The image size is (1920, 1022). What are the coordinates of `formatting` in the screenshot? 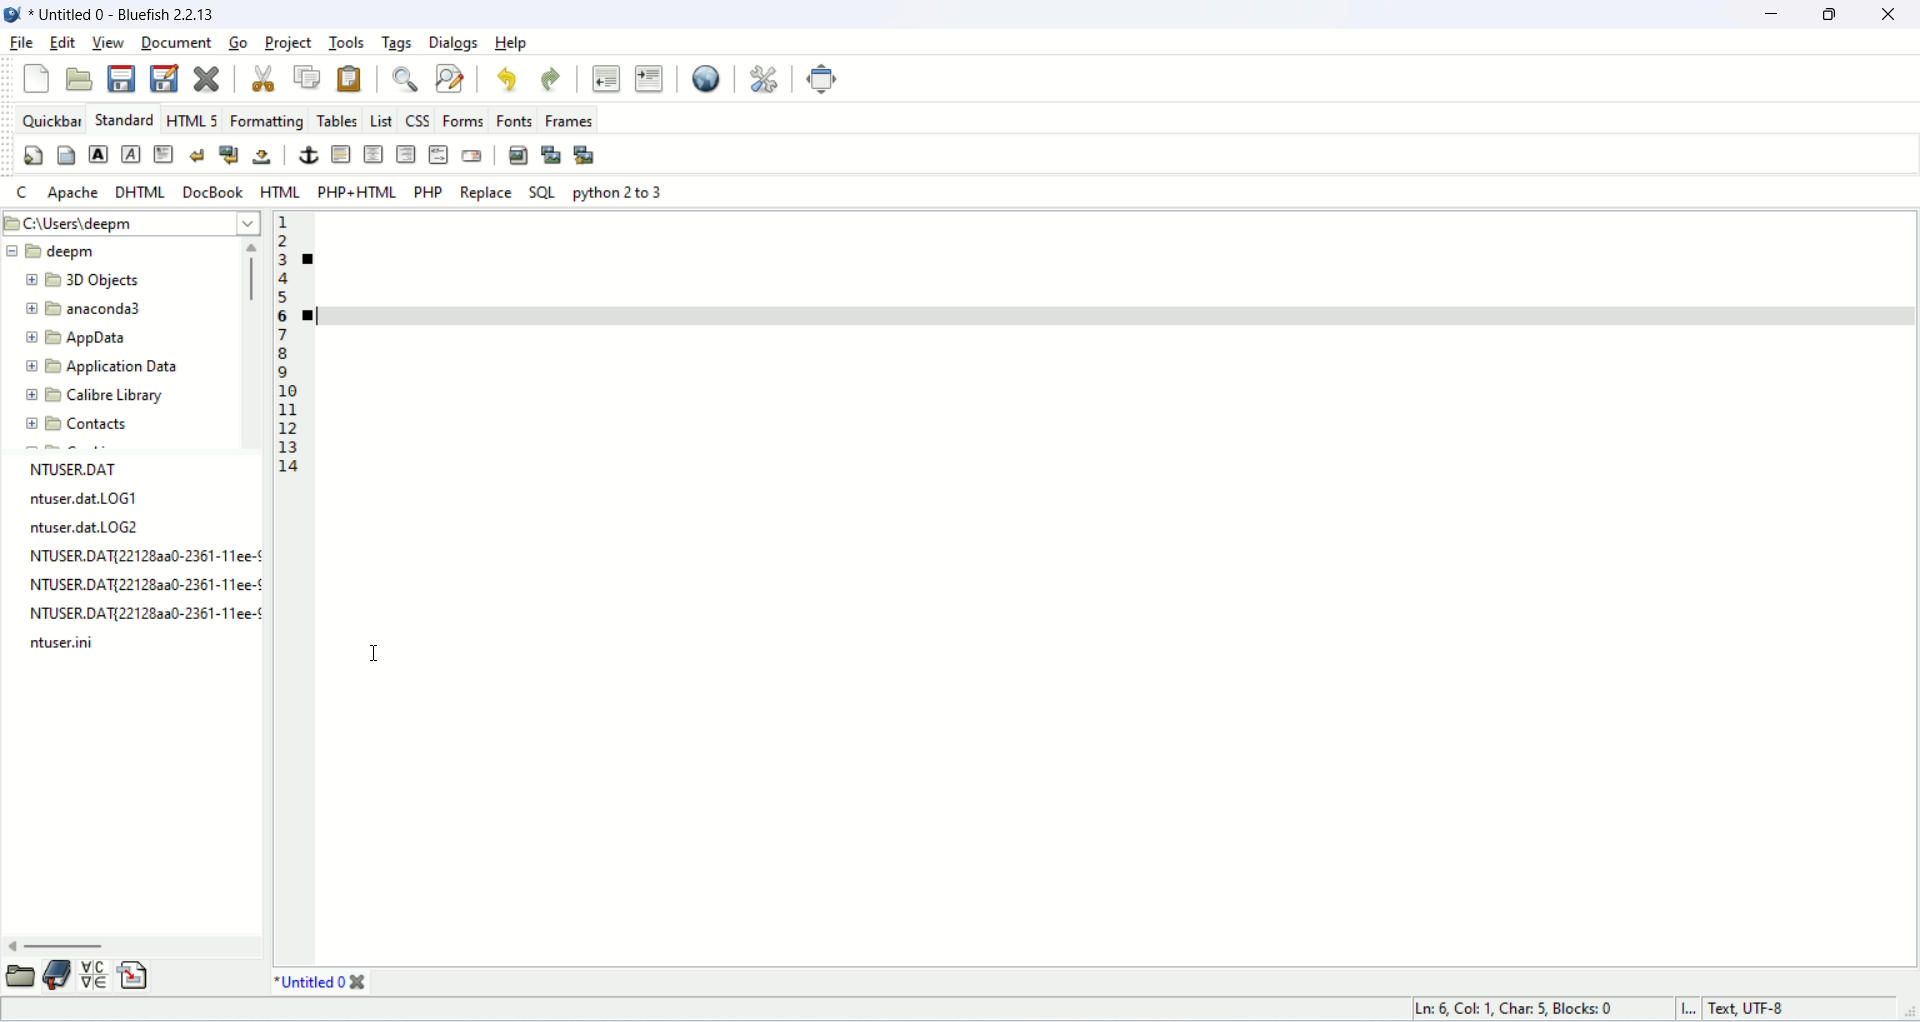 It's located at (266, 121).